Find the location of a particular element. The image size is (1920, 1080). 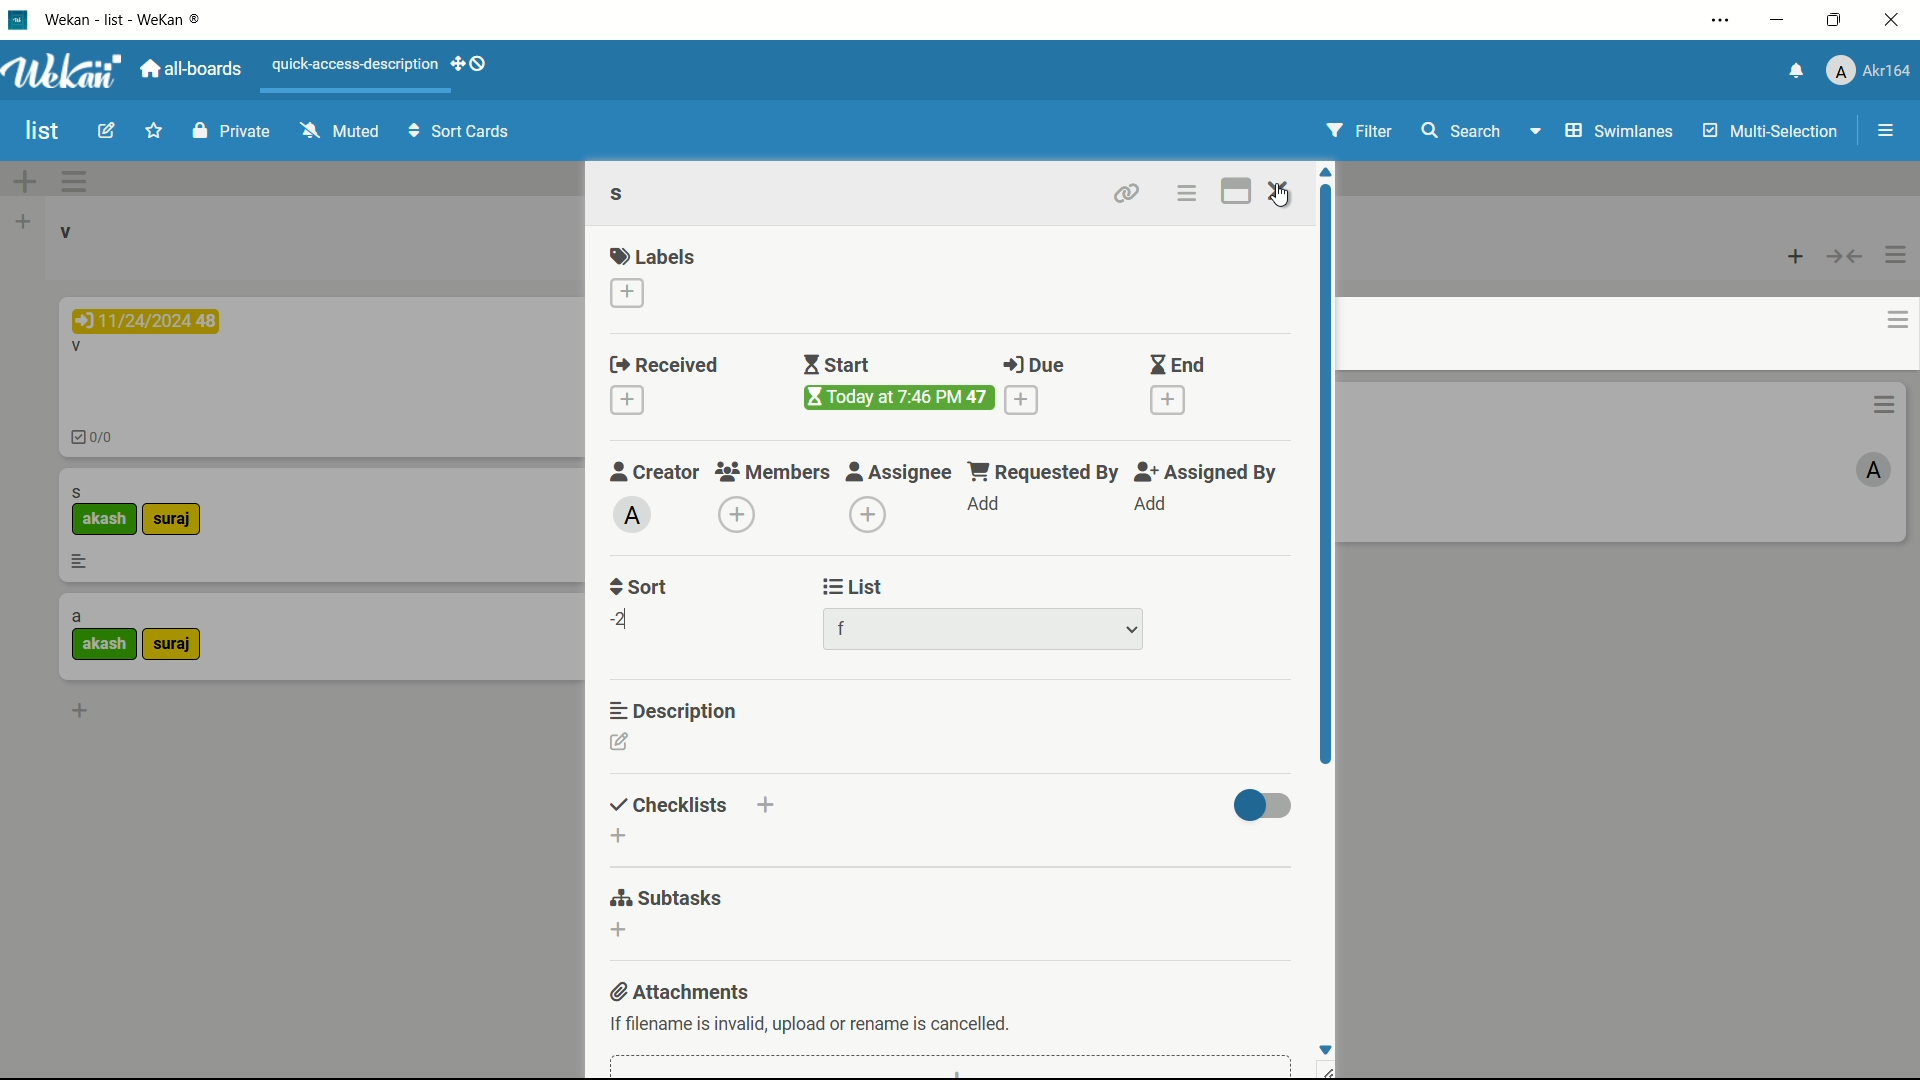

cursor is located at coordinates (1282, 197).